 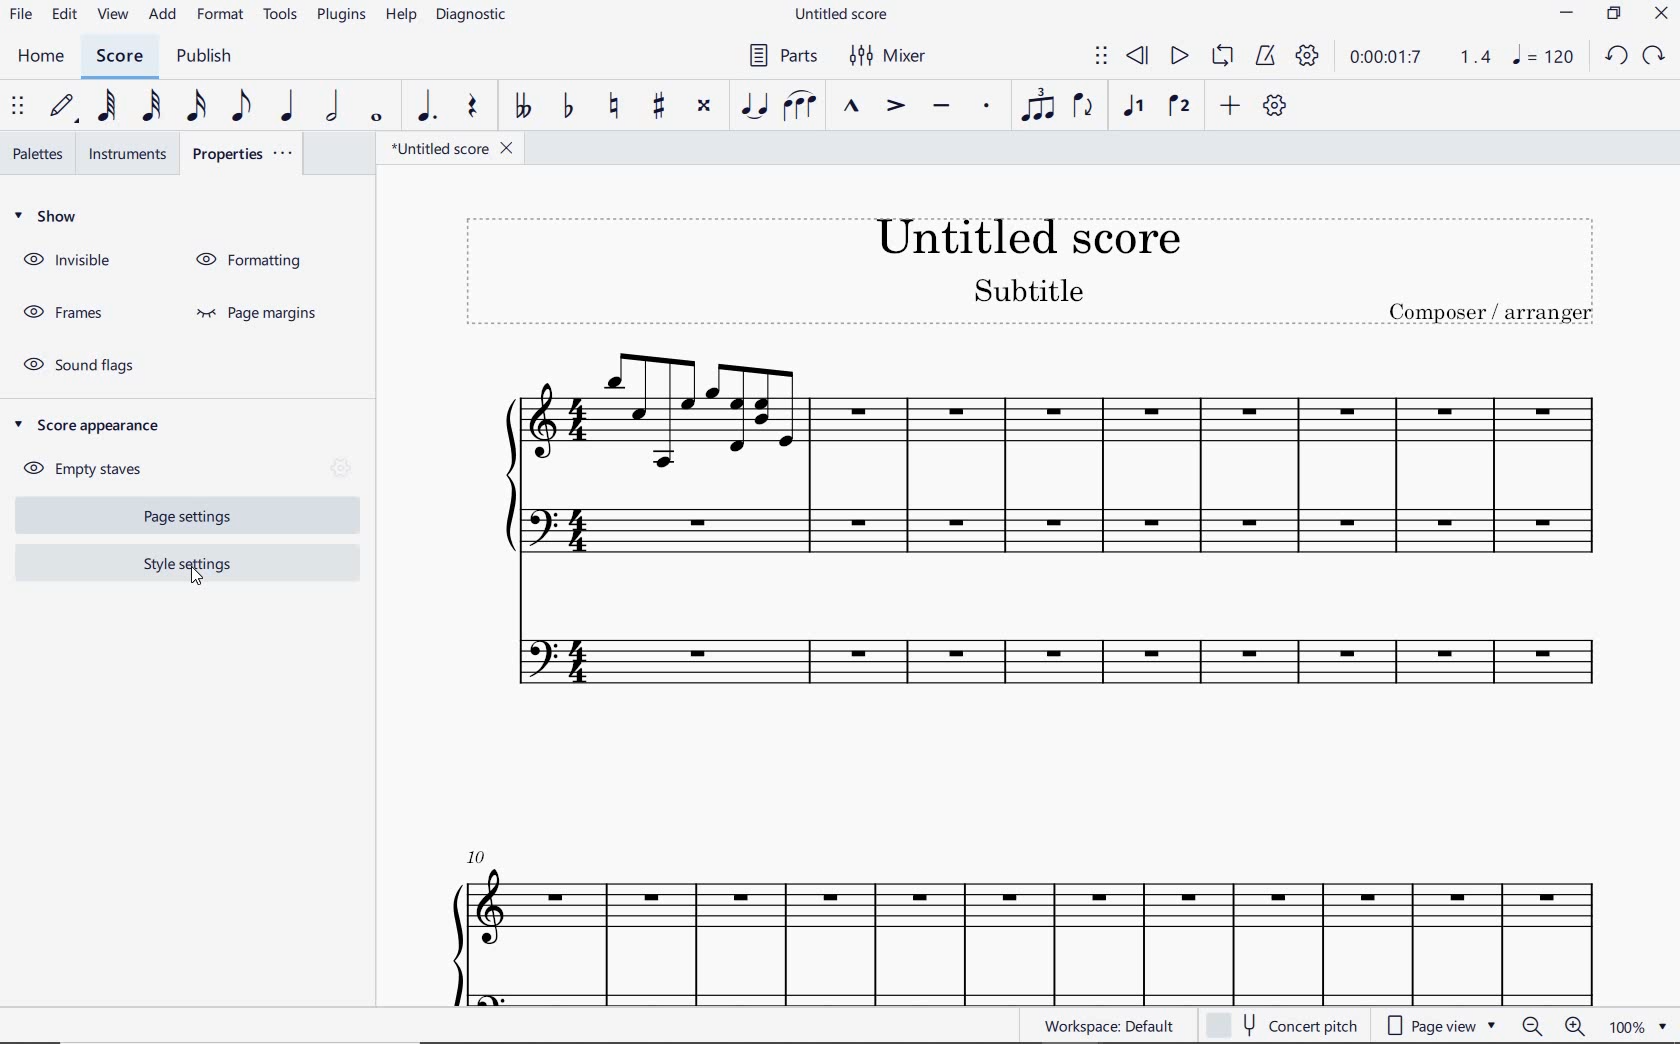 I want to click on INSTRUMENTS, so click(x=133, y=152).